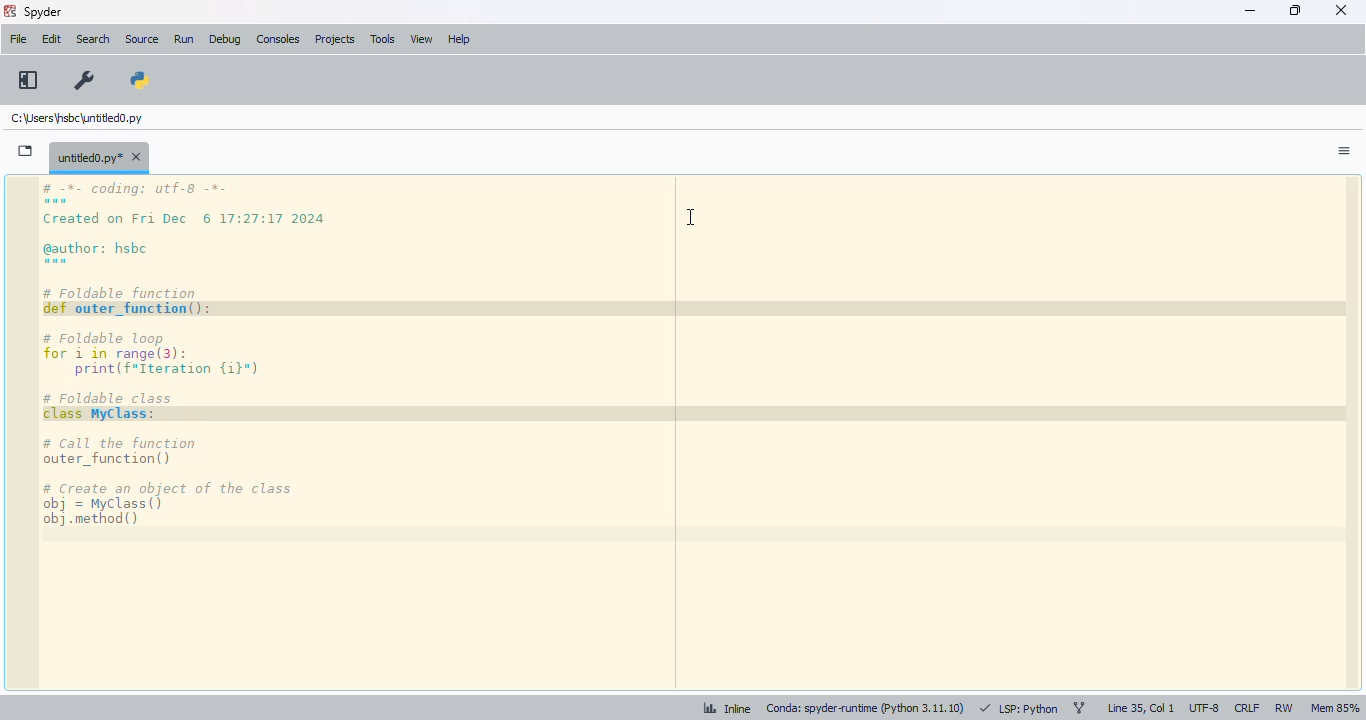  I want to click on spyder, so click(43, 12).